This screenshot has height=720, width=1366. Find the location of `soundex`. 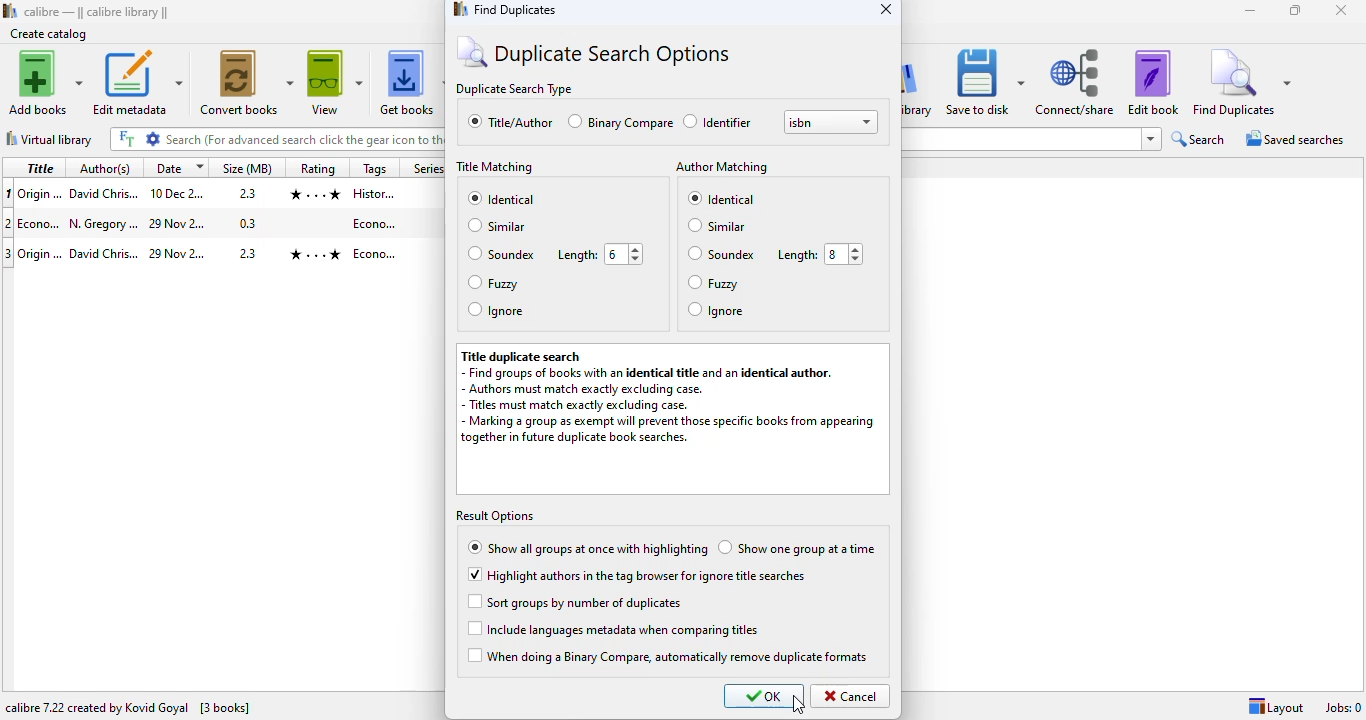

soundex is located at coordinates (721, 253).